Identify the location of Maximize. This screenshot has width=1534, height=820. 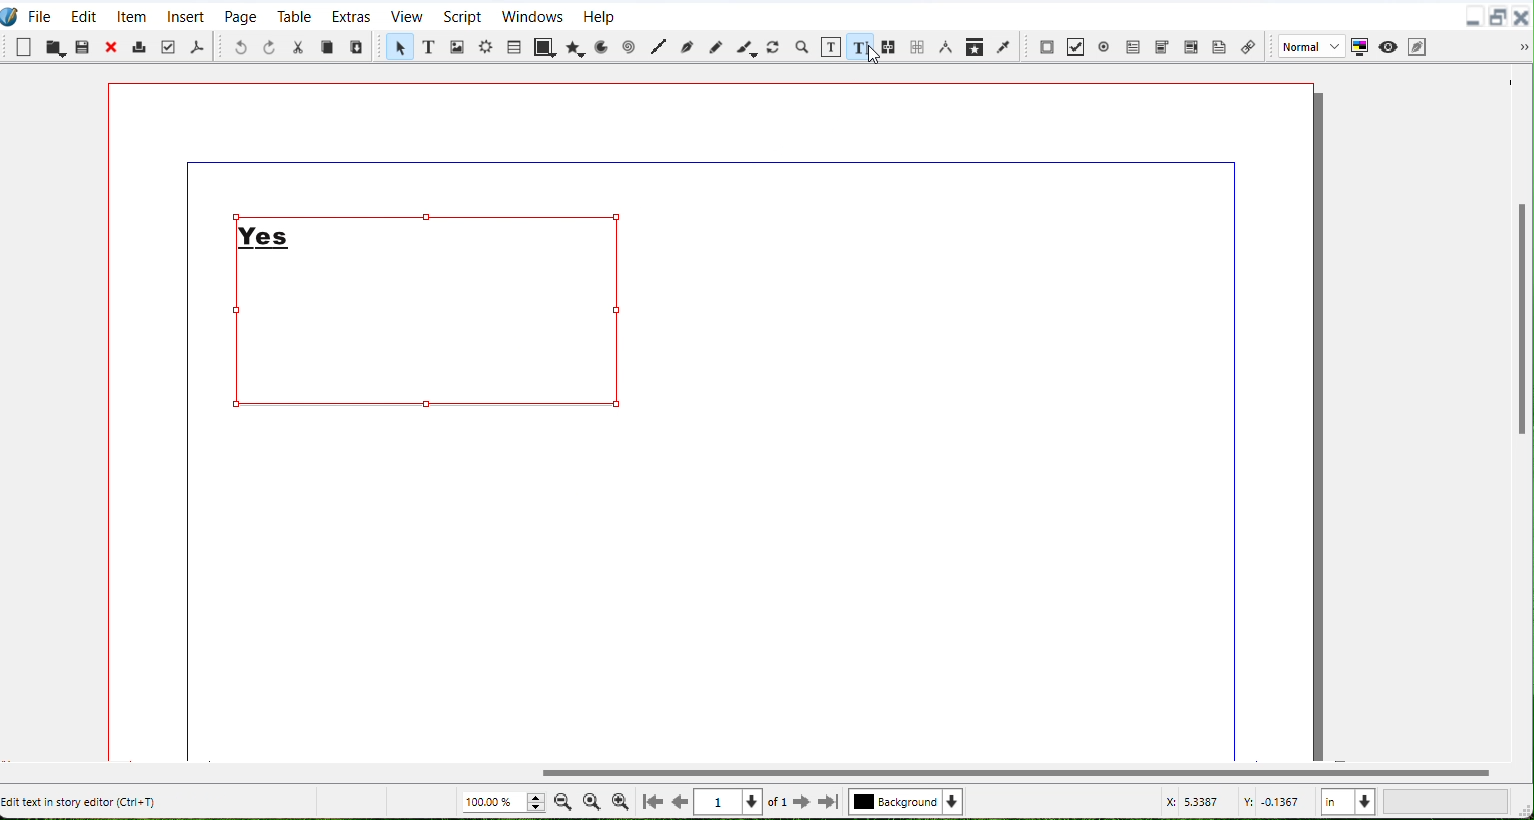
(1499, 16).